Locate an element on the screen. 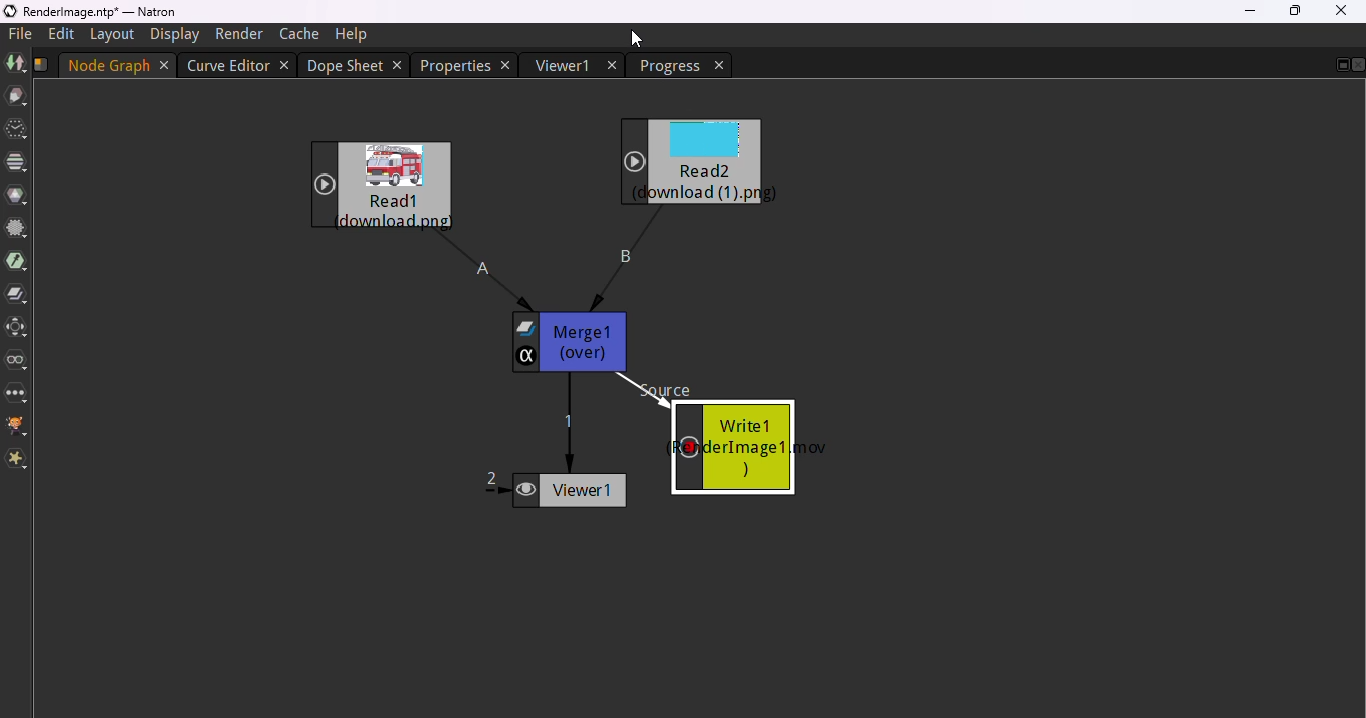 This screenshot has height=718, width=1366. help is located at coordinates (352, 35).